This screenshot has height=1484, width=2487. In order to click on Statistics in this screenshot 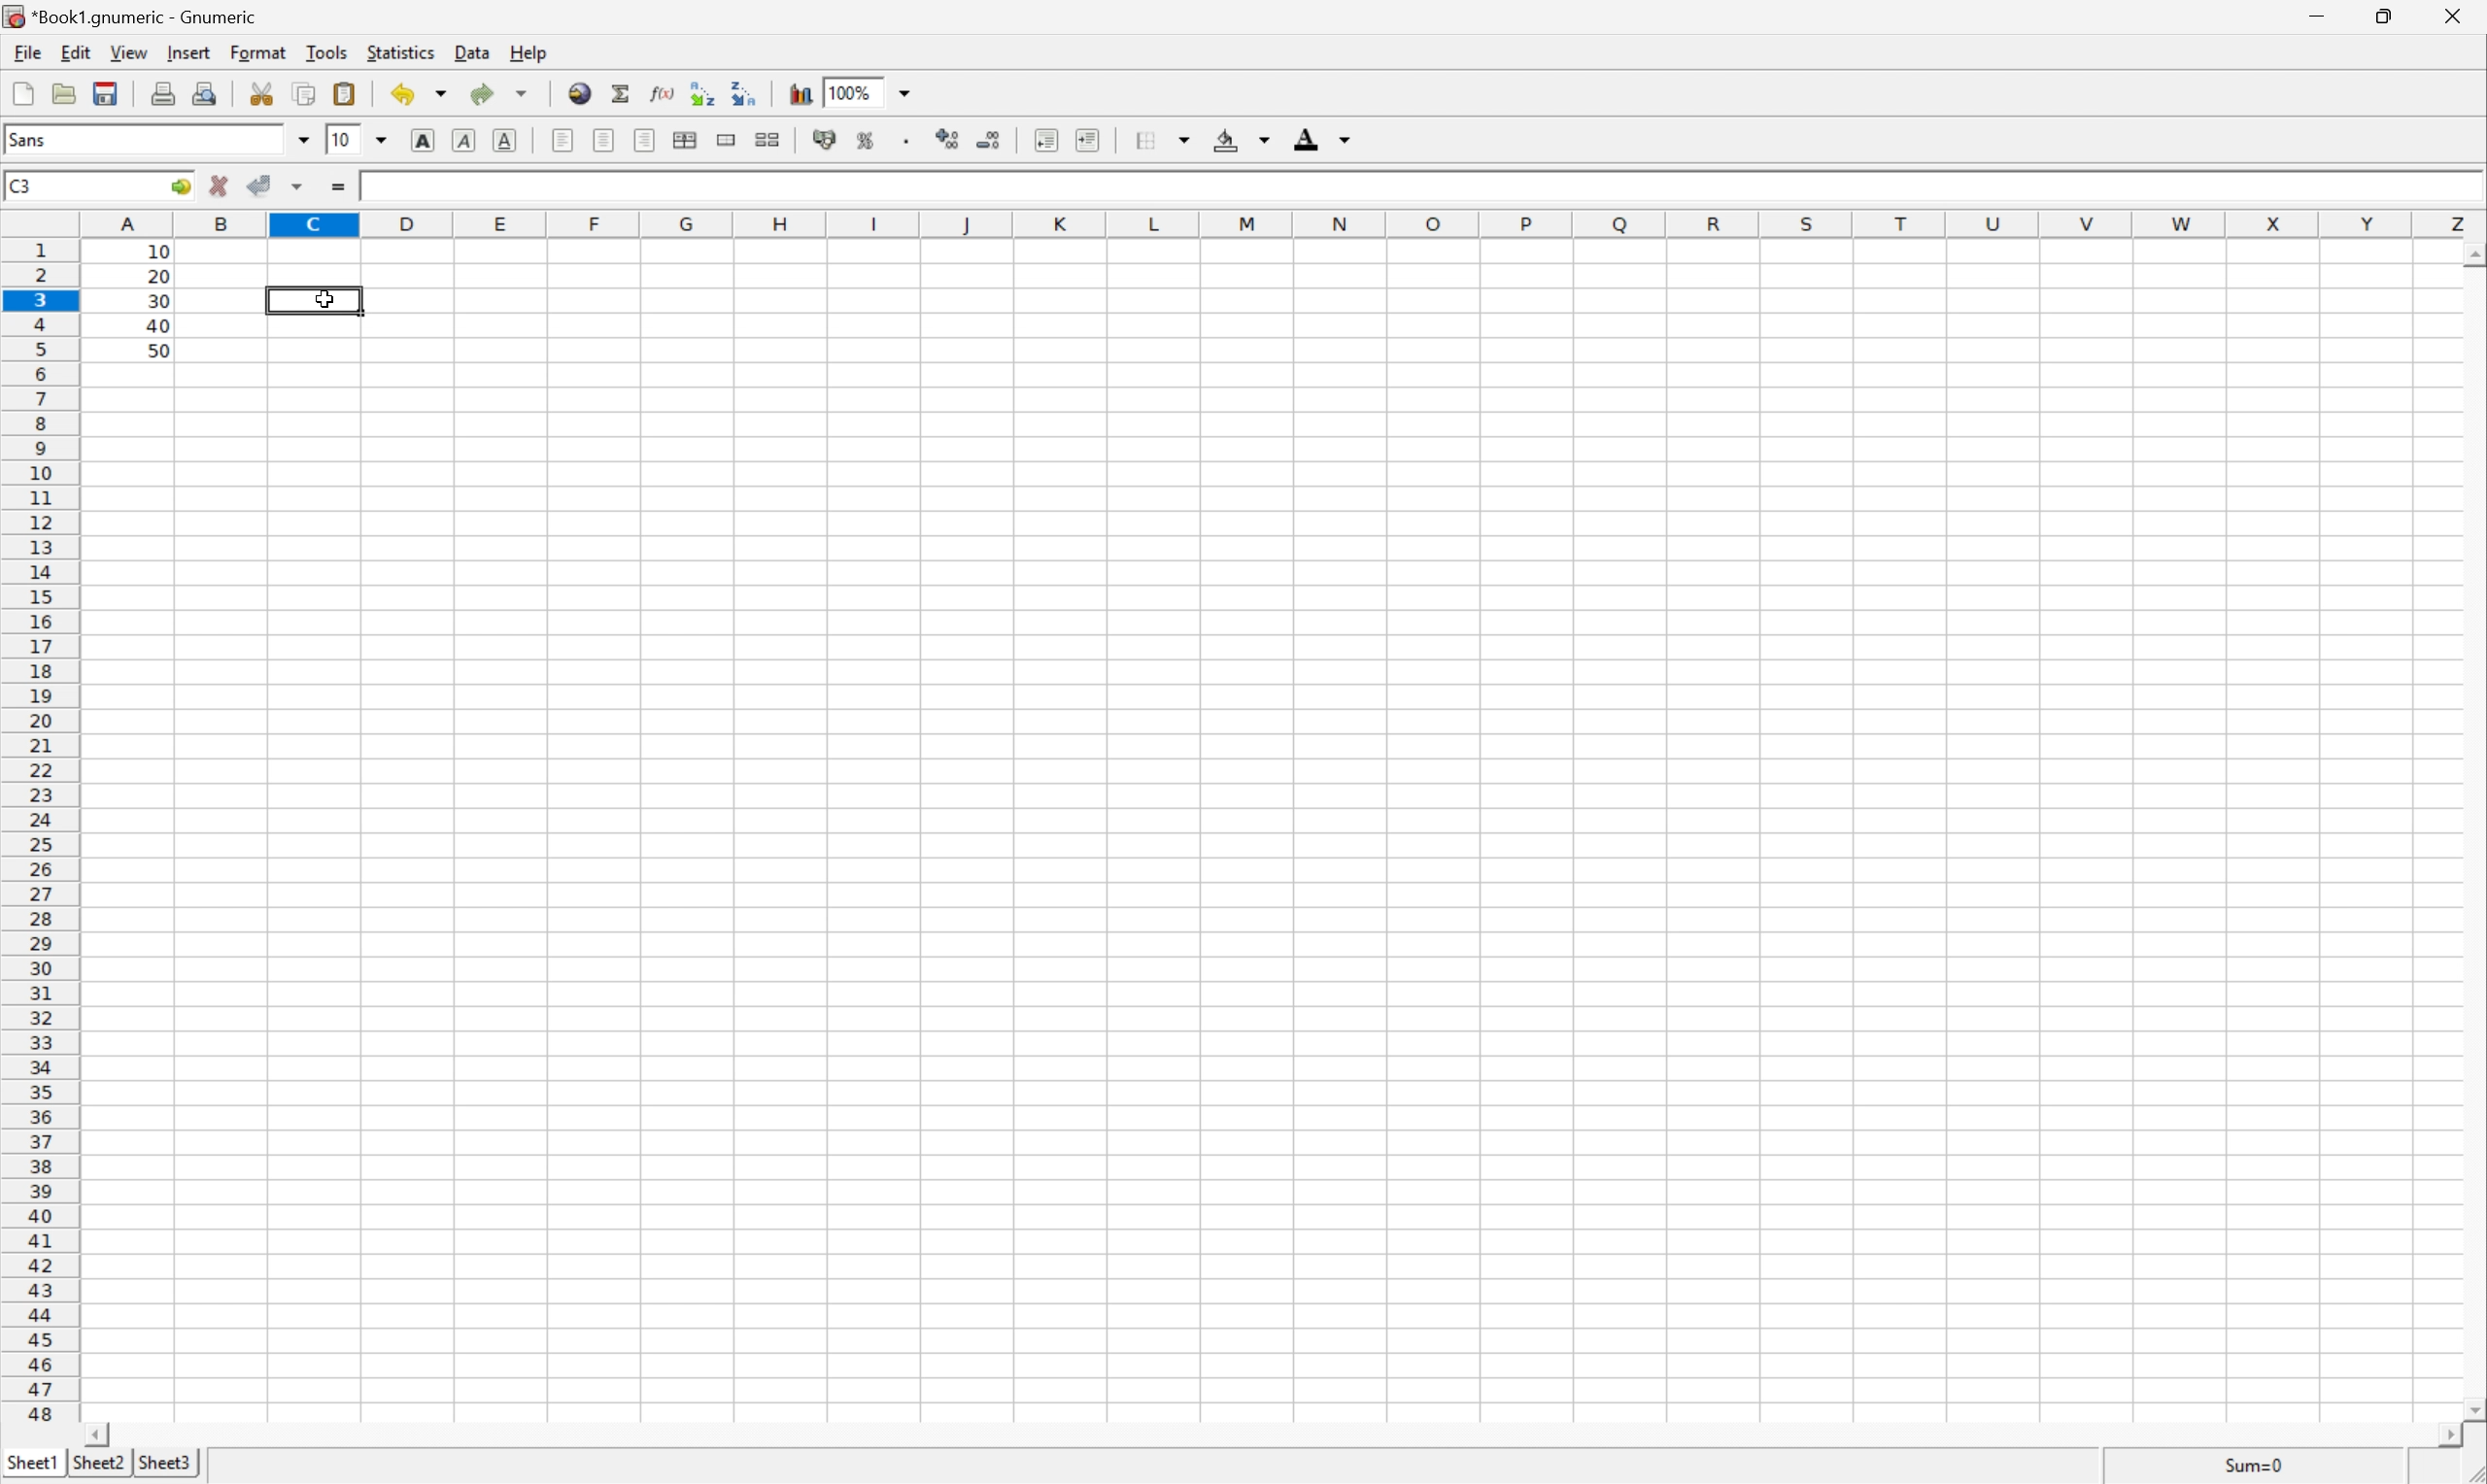, I will do `click(401, 51)`.